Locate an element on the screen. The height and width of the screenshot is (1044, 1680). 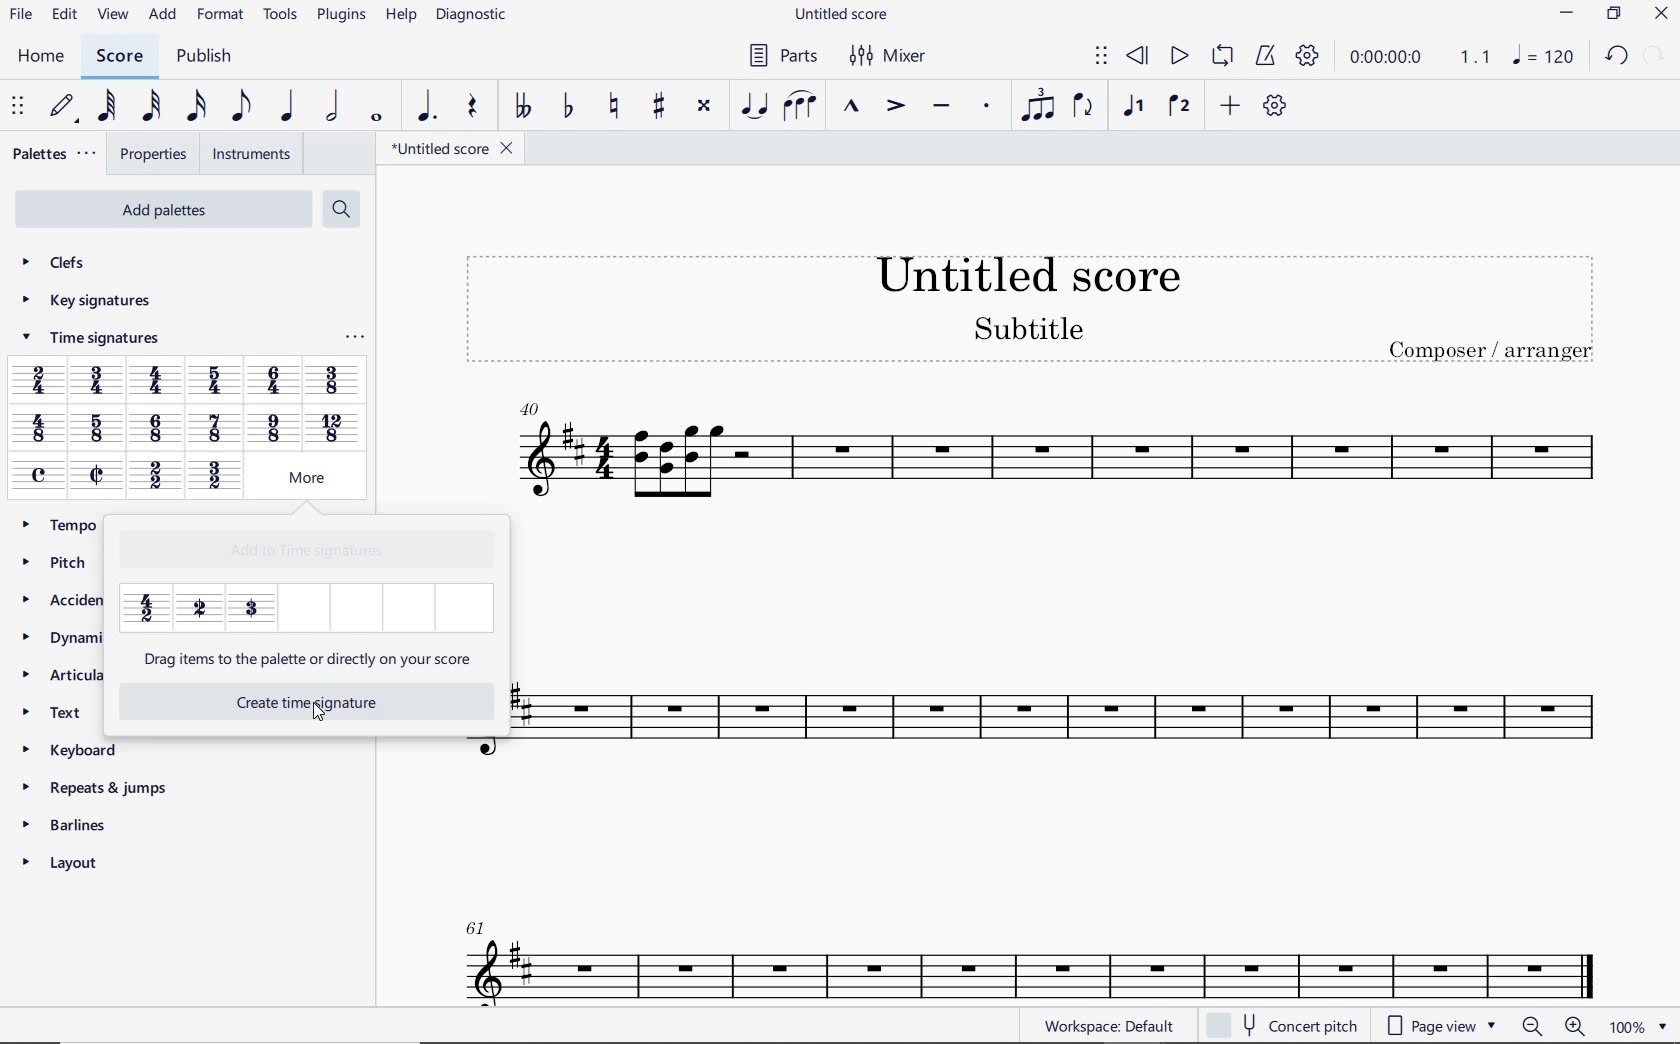
TEMPO is located at coordinates (68, 525).